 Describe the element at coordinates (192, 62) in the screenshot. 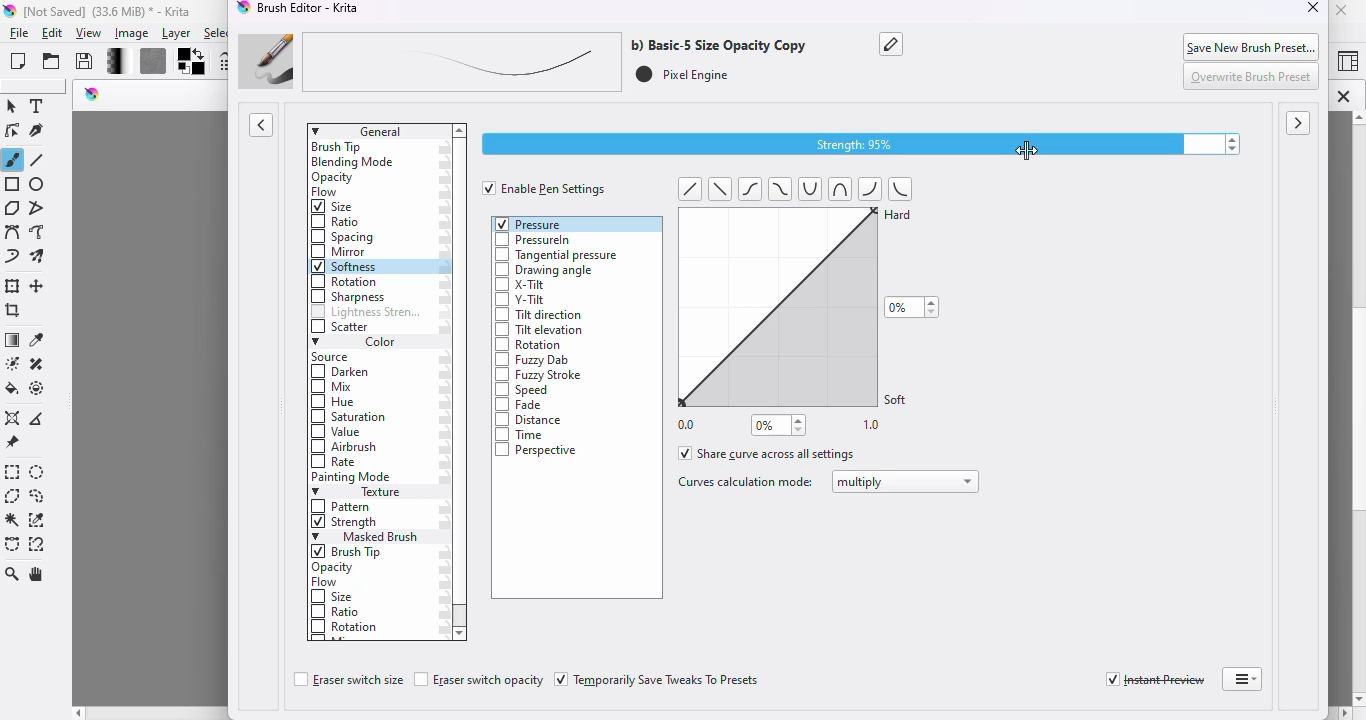

I see `foreground/background color settings` at that location.